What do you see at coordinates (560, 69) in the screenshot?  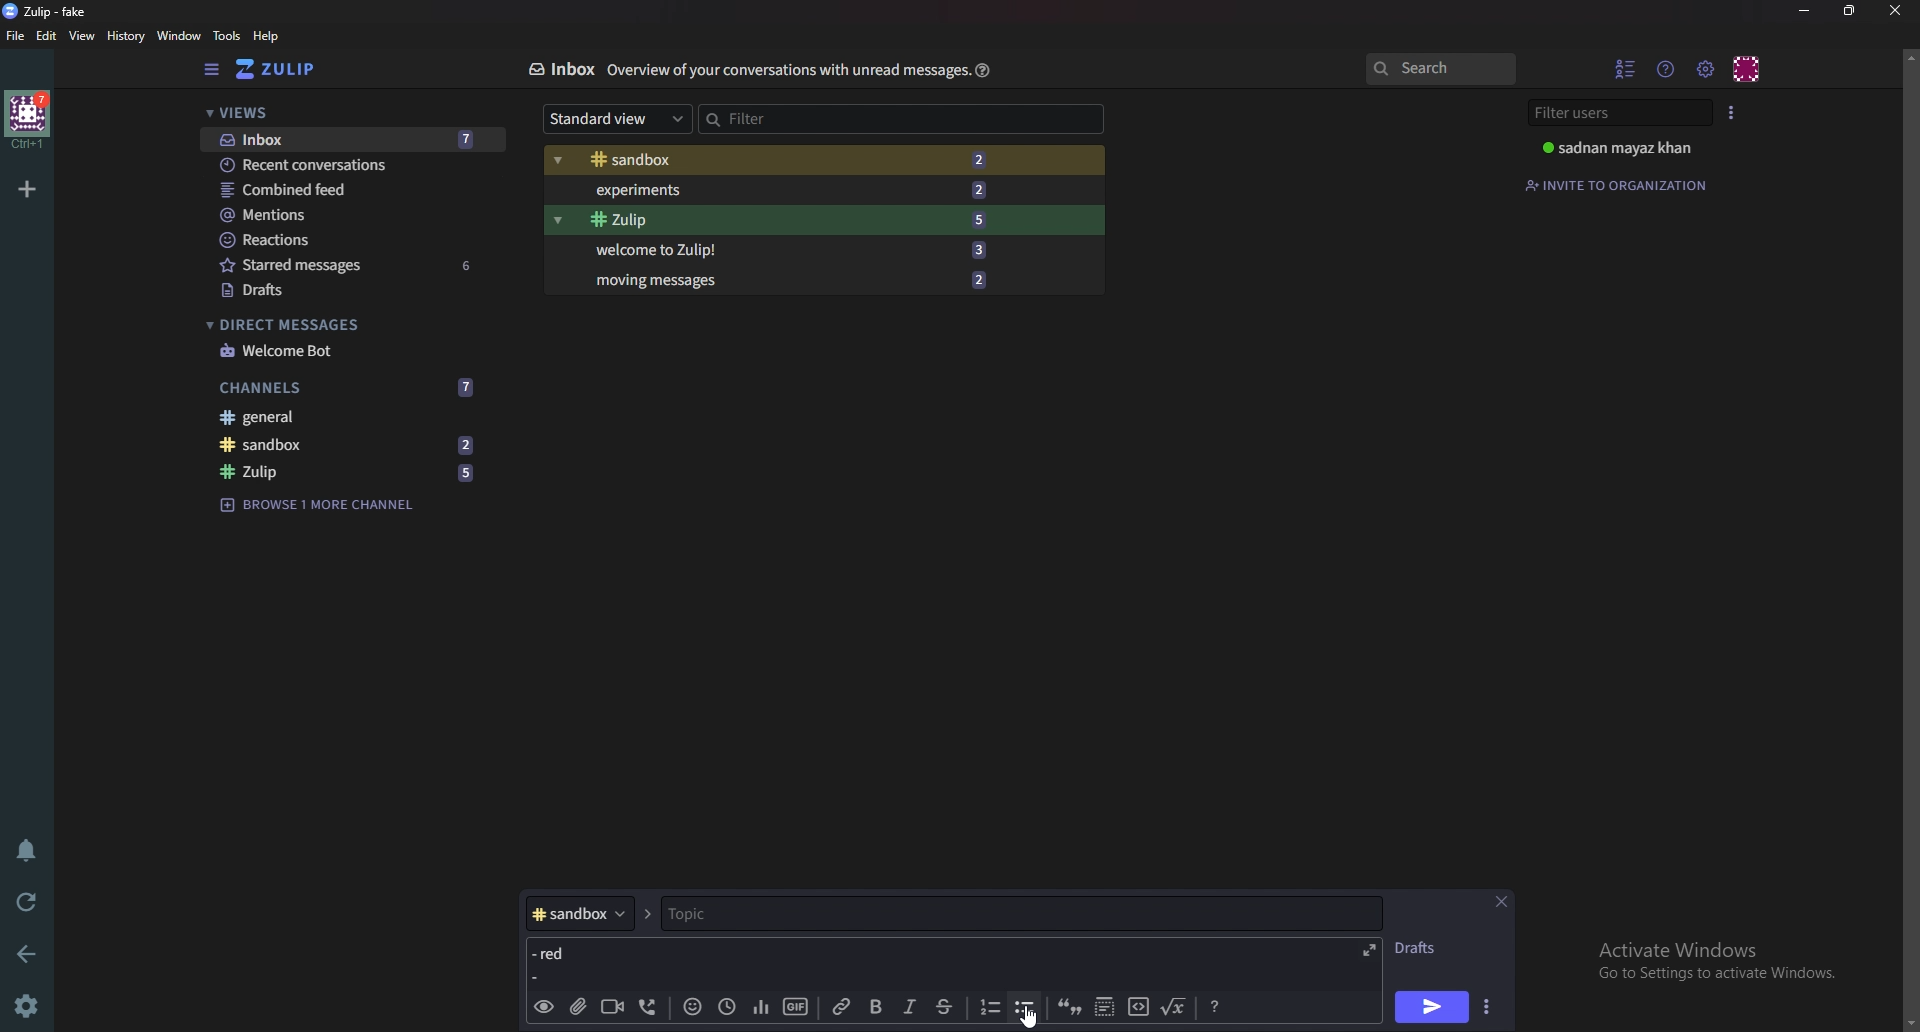 I see `Inbox` at bounding box center [560, 69].